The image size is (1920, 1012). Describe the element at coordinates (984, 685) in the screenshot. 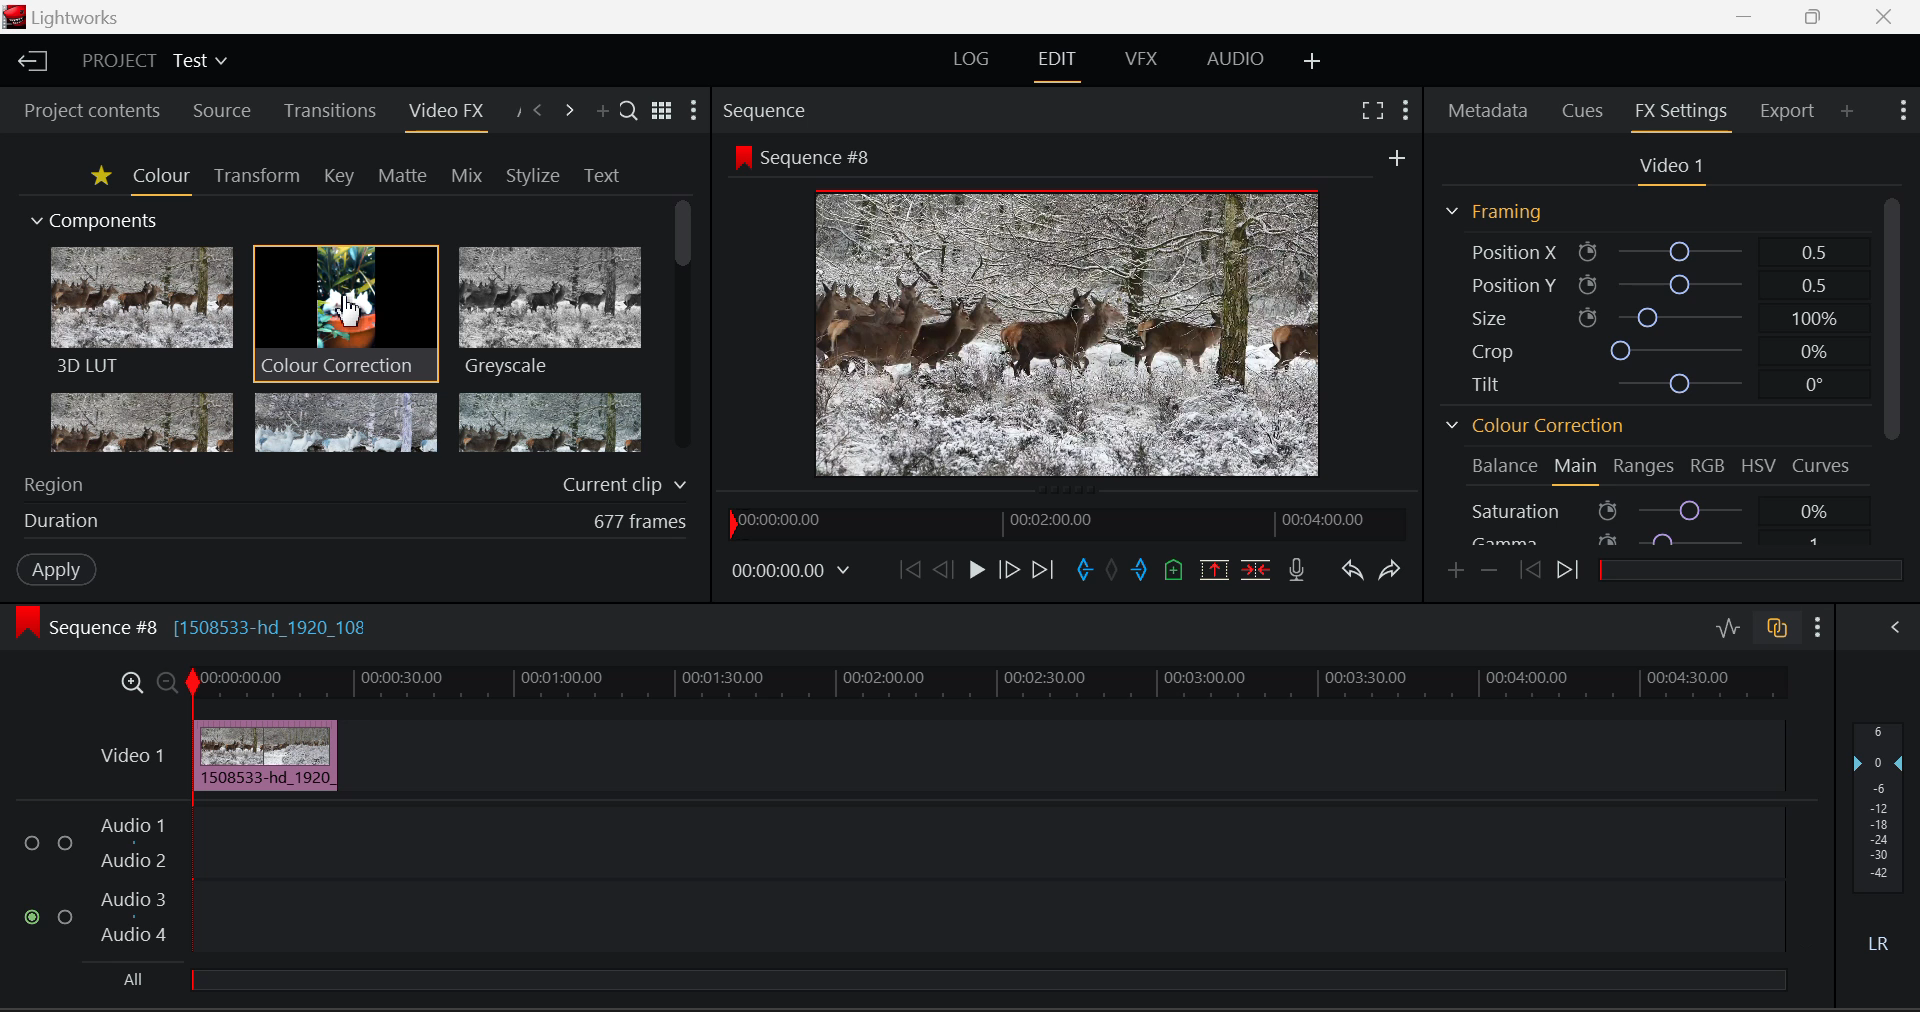

I see `Project Timeline` at that location.